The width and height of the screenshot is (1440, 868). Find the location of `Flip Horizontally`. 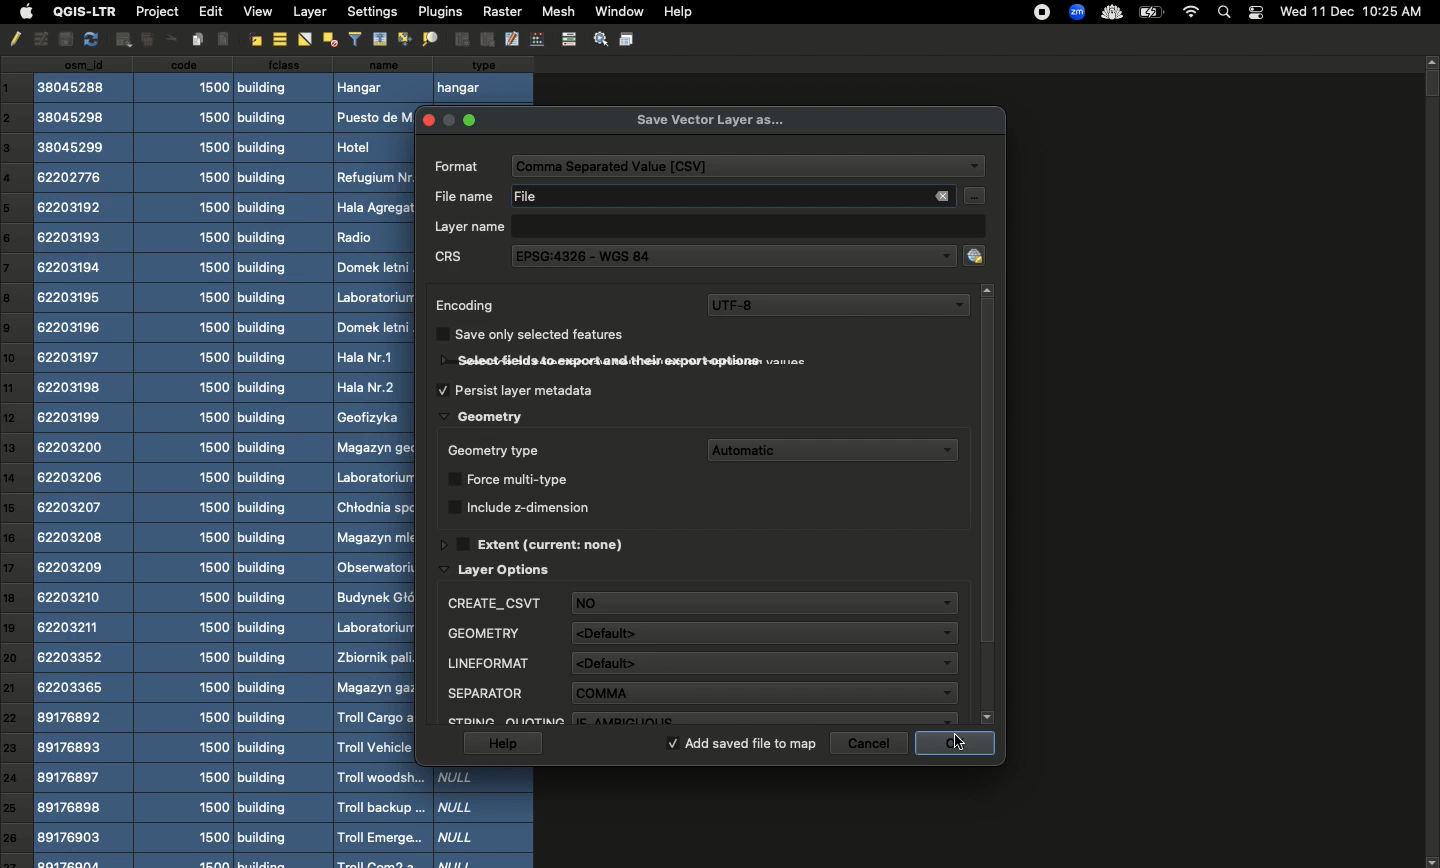

Flip Horizontally is located at coordinates (303, 40).